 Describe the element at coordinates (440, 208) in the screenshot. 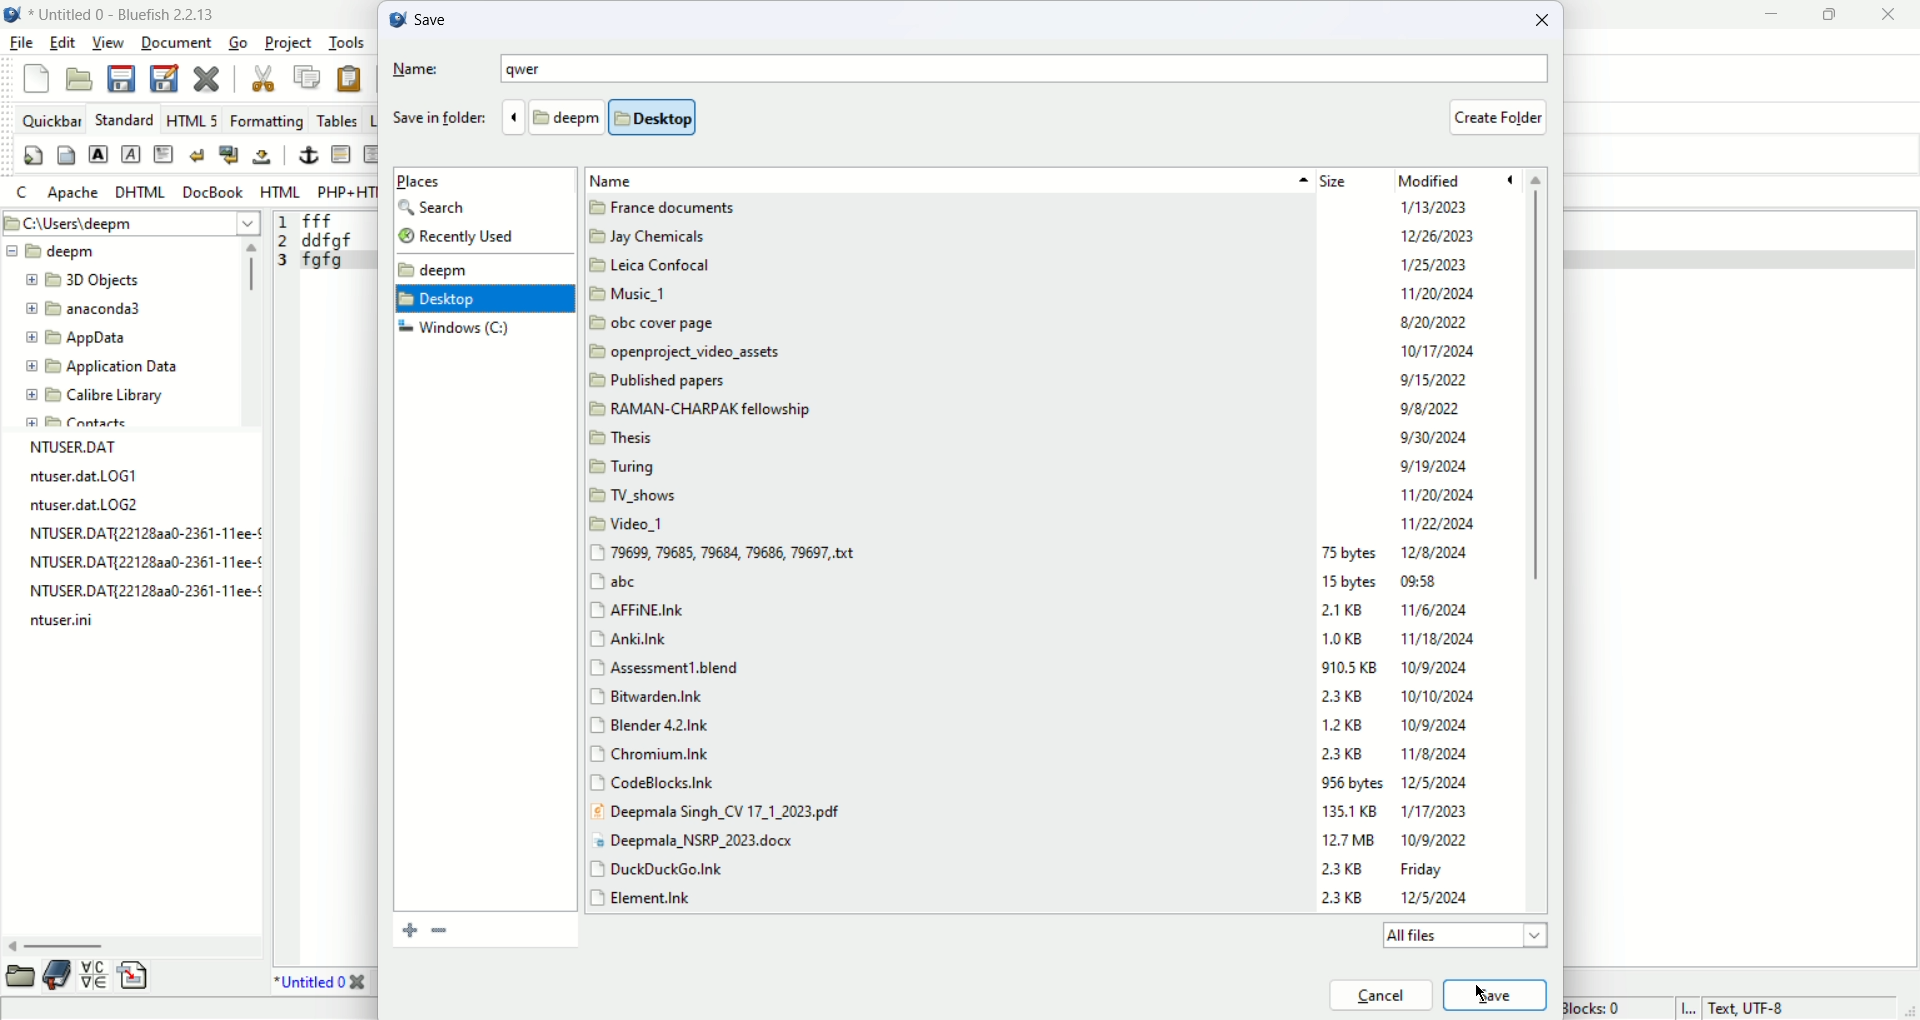

I see `search` at that location.